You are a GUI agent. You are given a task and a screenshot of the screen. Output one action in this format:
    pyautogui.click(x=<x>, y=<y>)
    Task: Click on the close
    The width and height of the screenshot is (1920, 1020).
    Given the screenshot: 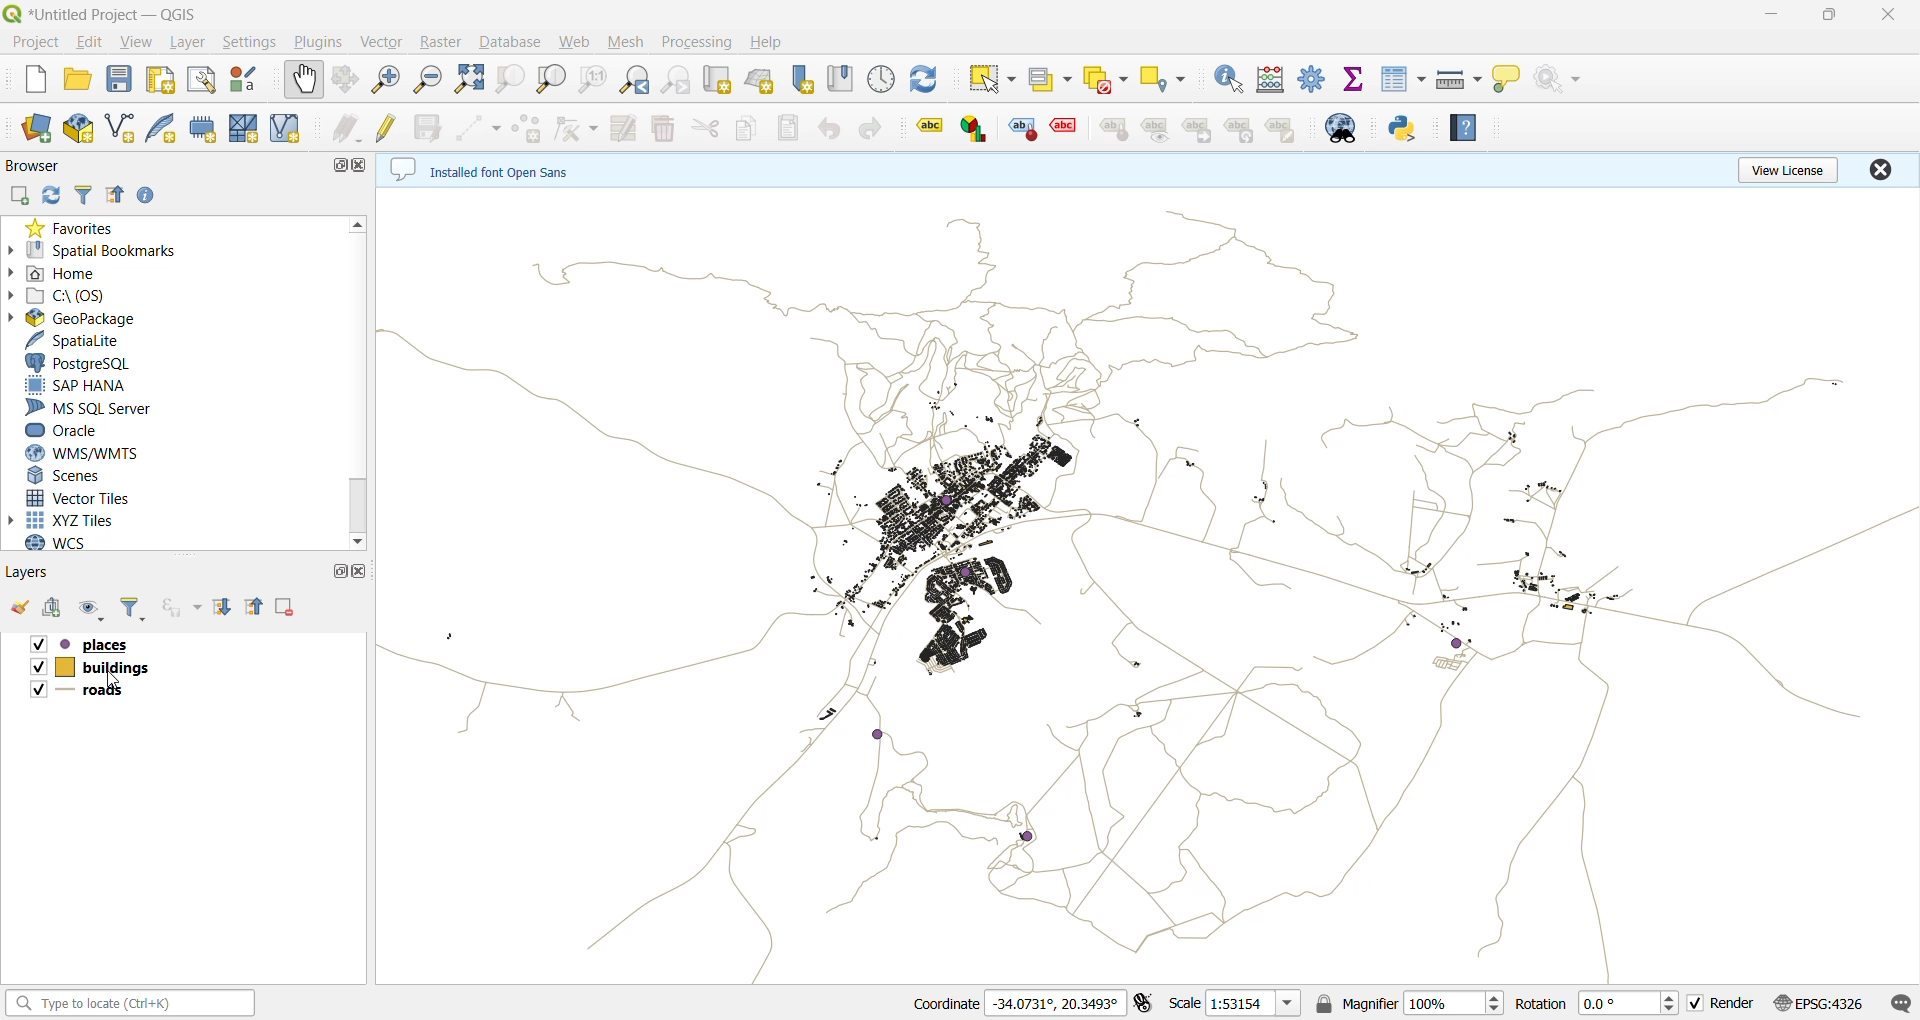 What is the action you would take?
    pyautogui.click(x=1878, y=168)
    